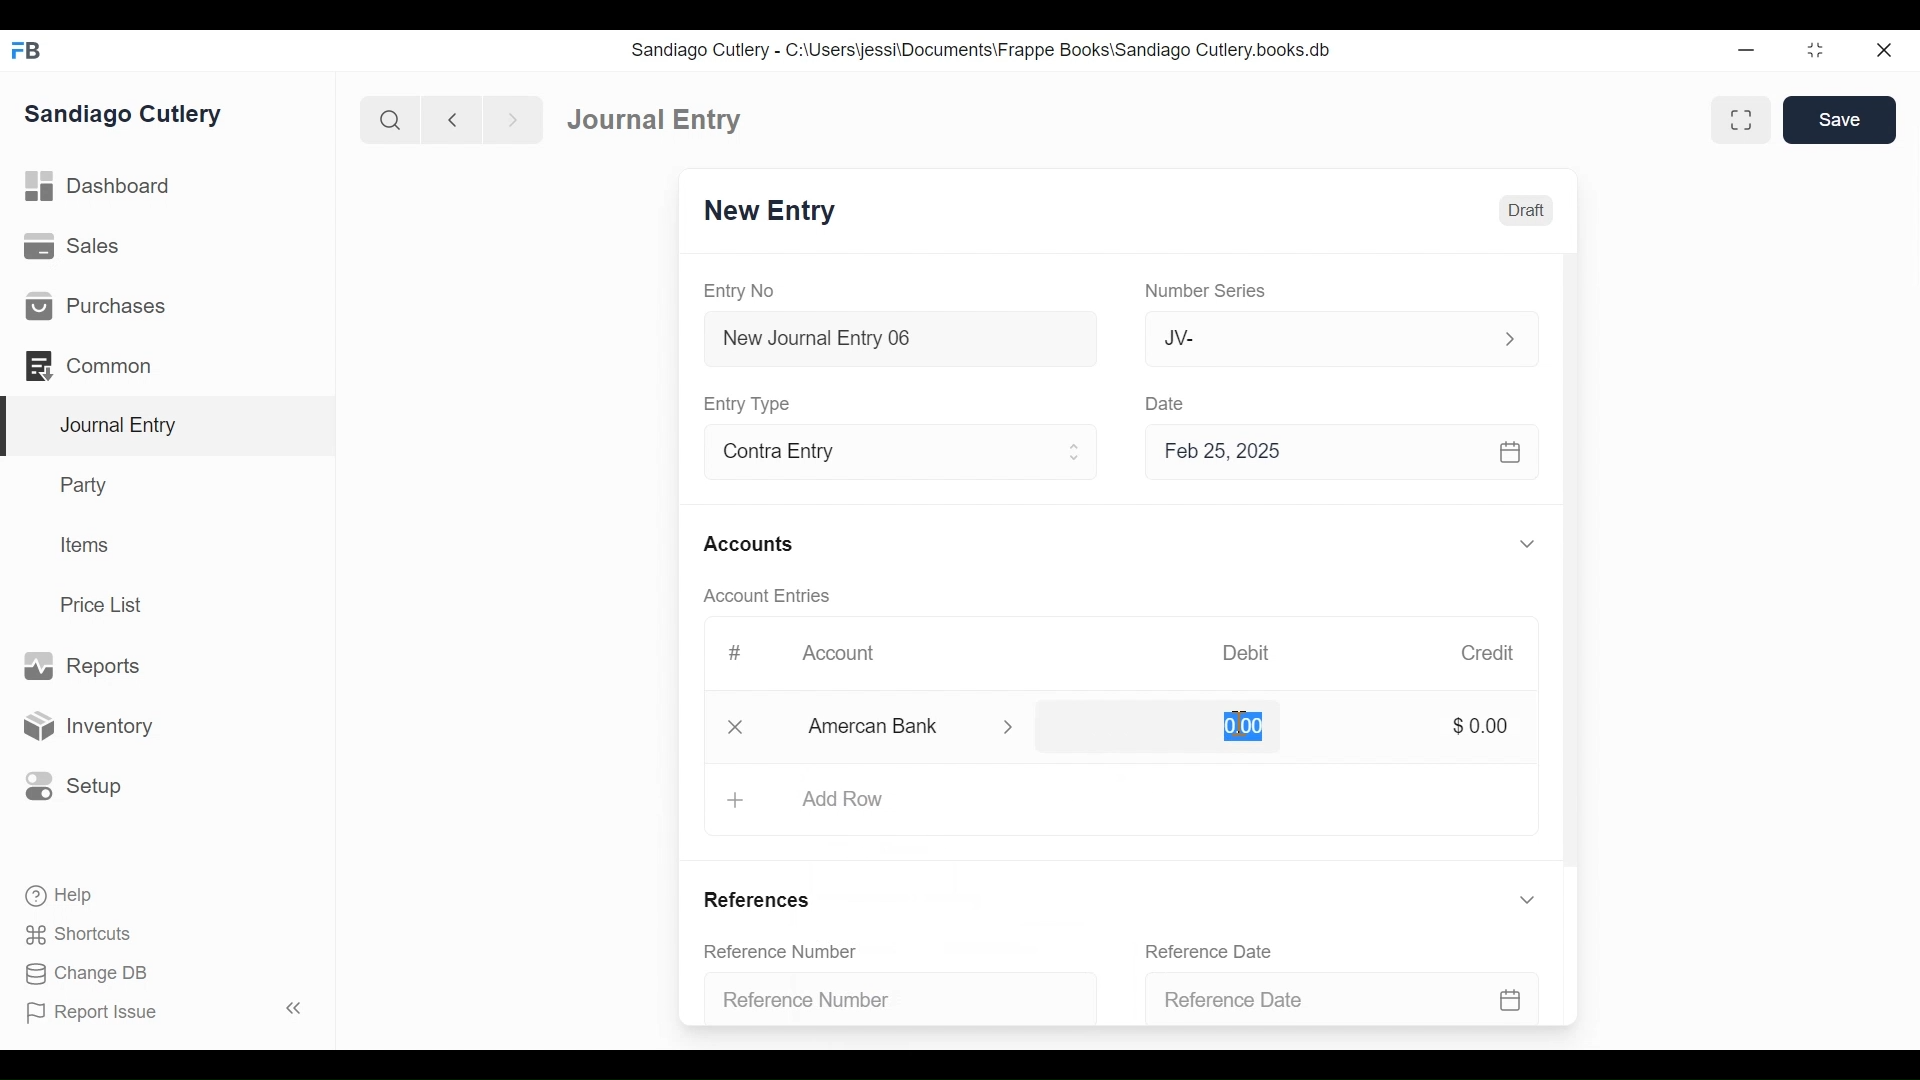 The image size is (1920, 1080). I want to click on Help, so click(57, 894).